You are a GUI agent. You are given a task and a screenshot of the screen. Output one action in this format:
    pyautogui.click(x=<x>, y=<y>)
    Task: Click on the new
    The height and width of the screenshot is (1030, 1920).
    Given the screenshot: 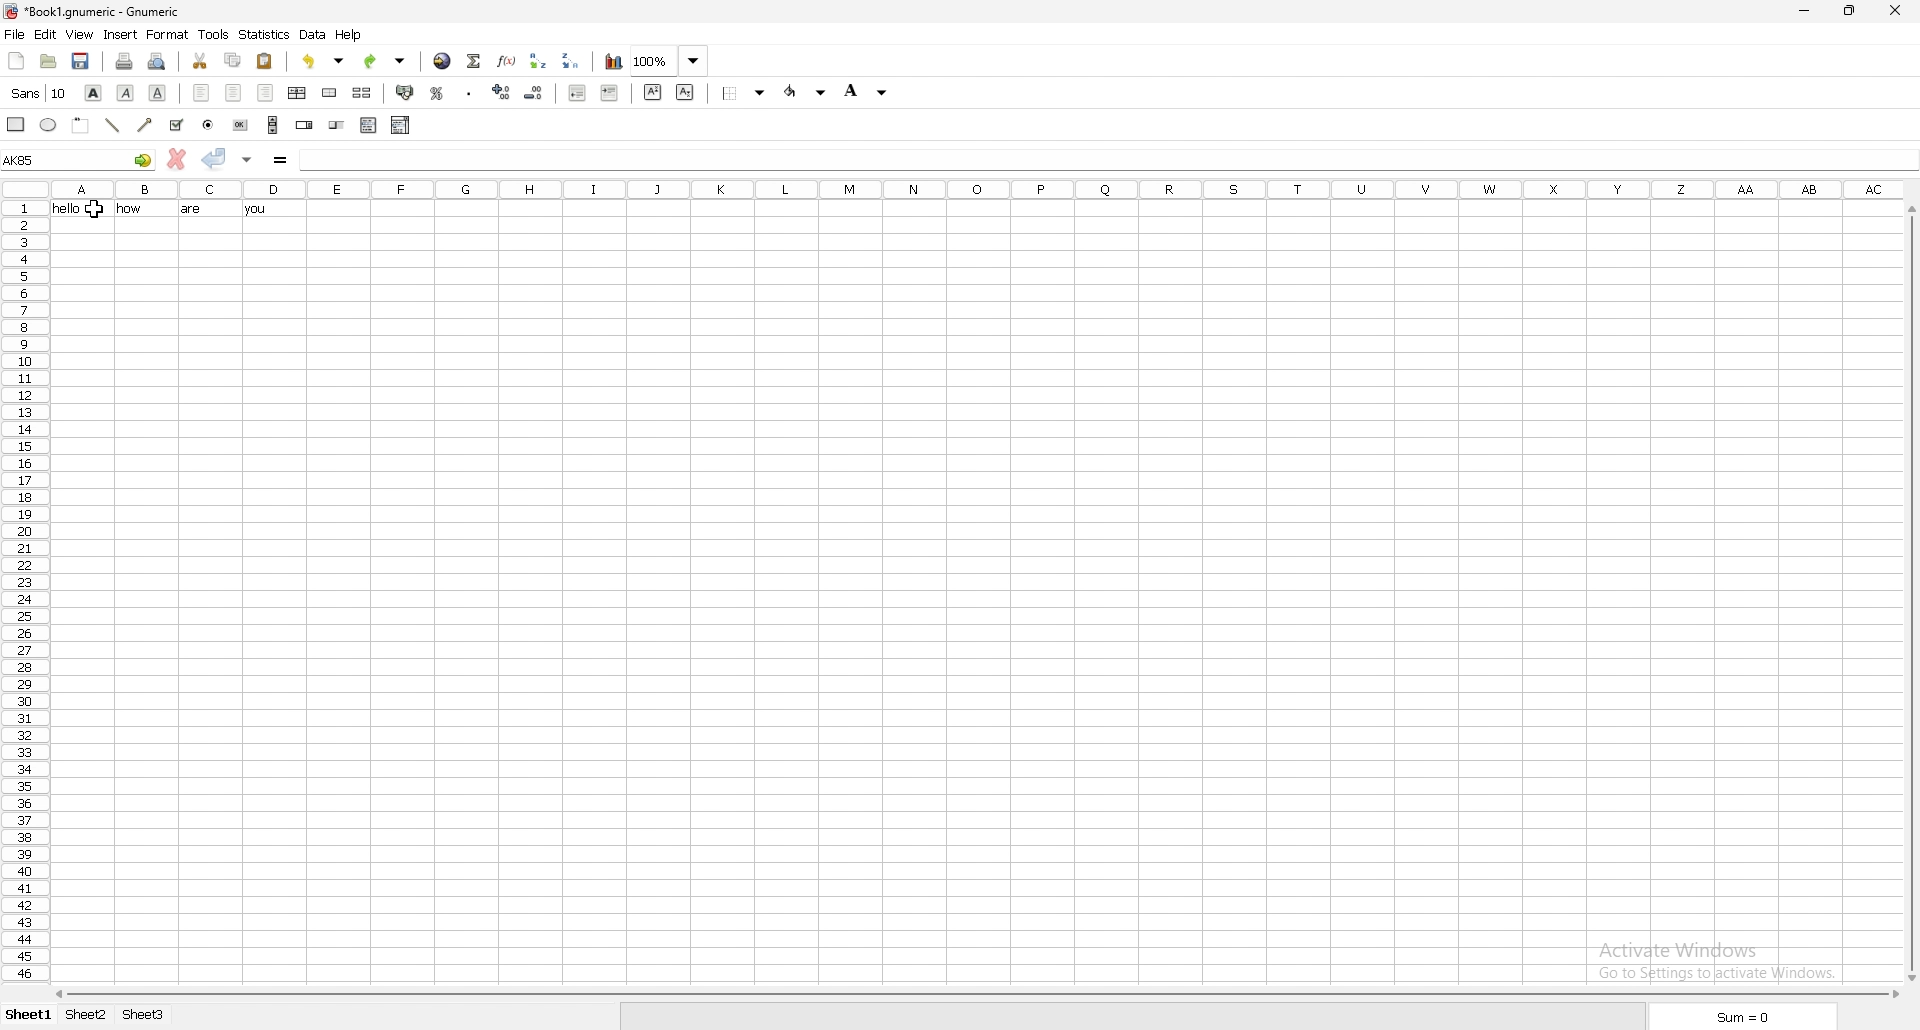 What is the action you would take?
    pyautogui.click(x=15, y=61)
    